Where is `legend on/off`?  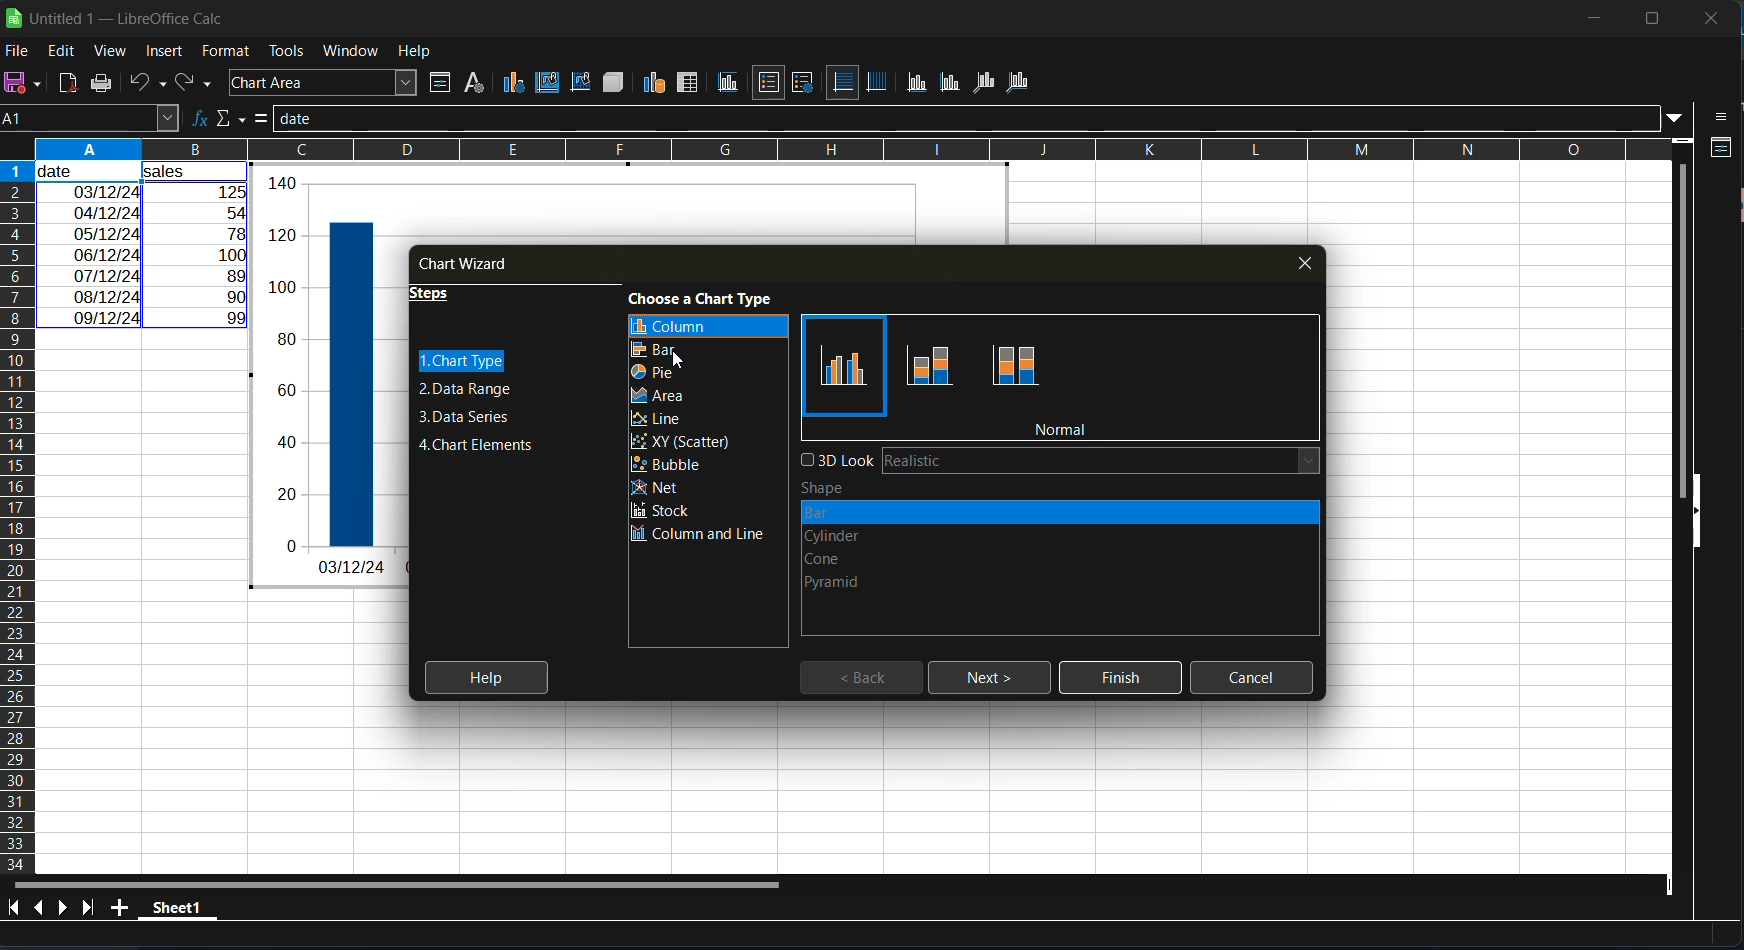 legend on/off is located at coordinates (771, 83).